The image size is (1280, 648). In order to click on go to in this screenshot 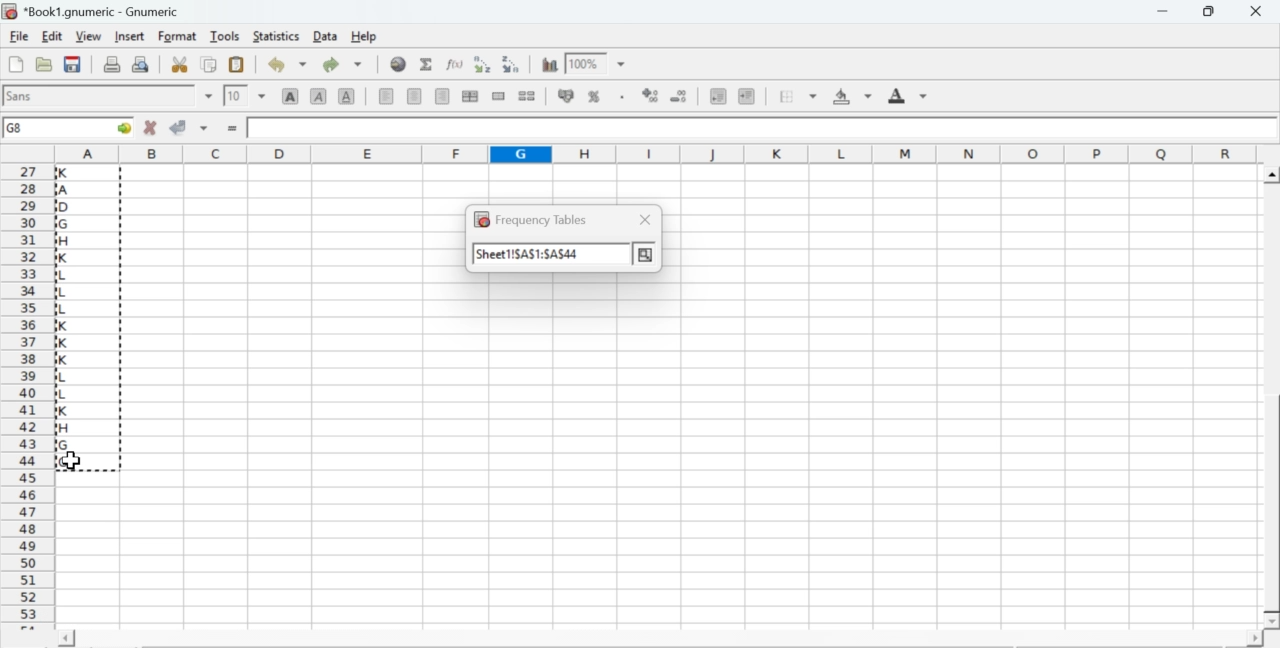, I will do `click(122, 127)`.